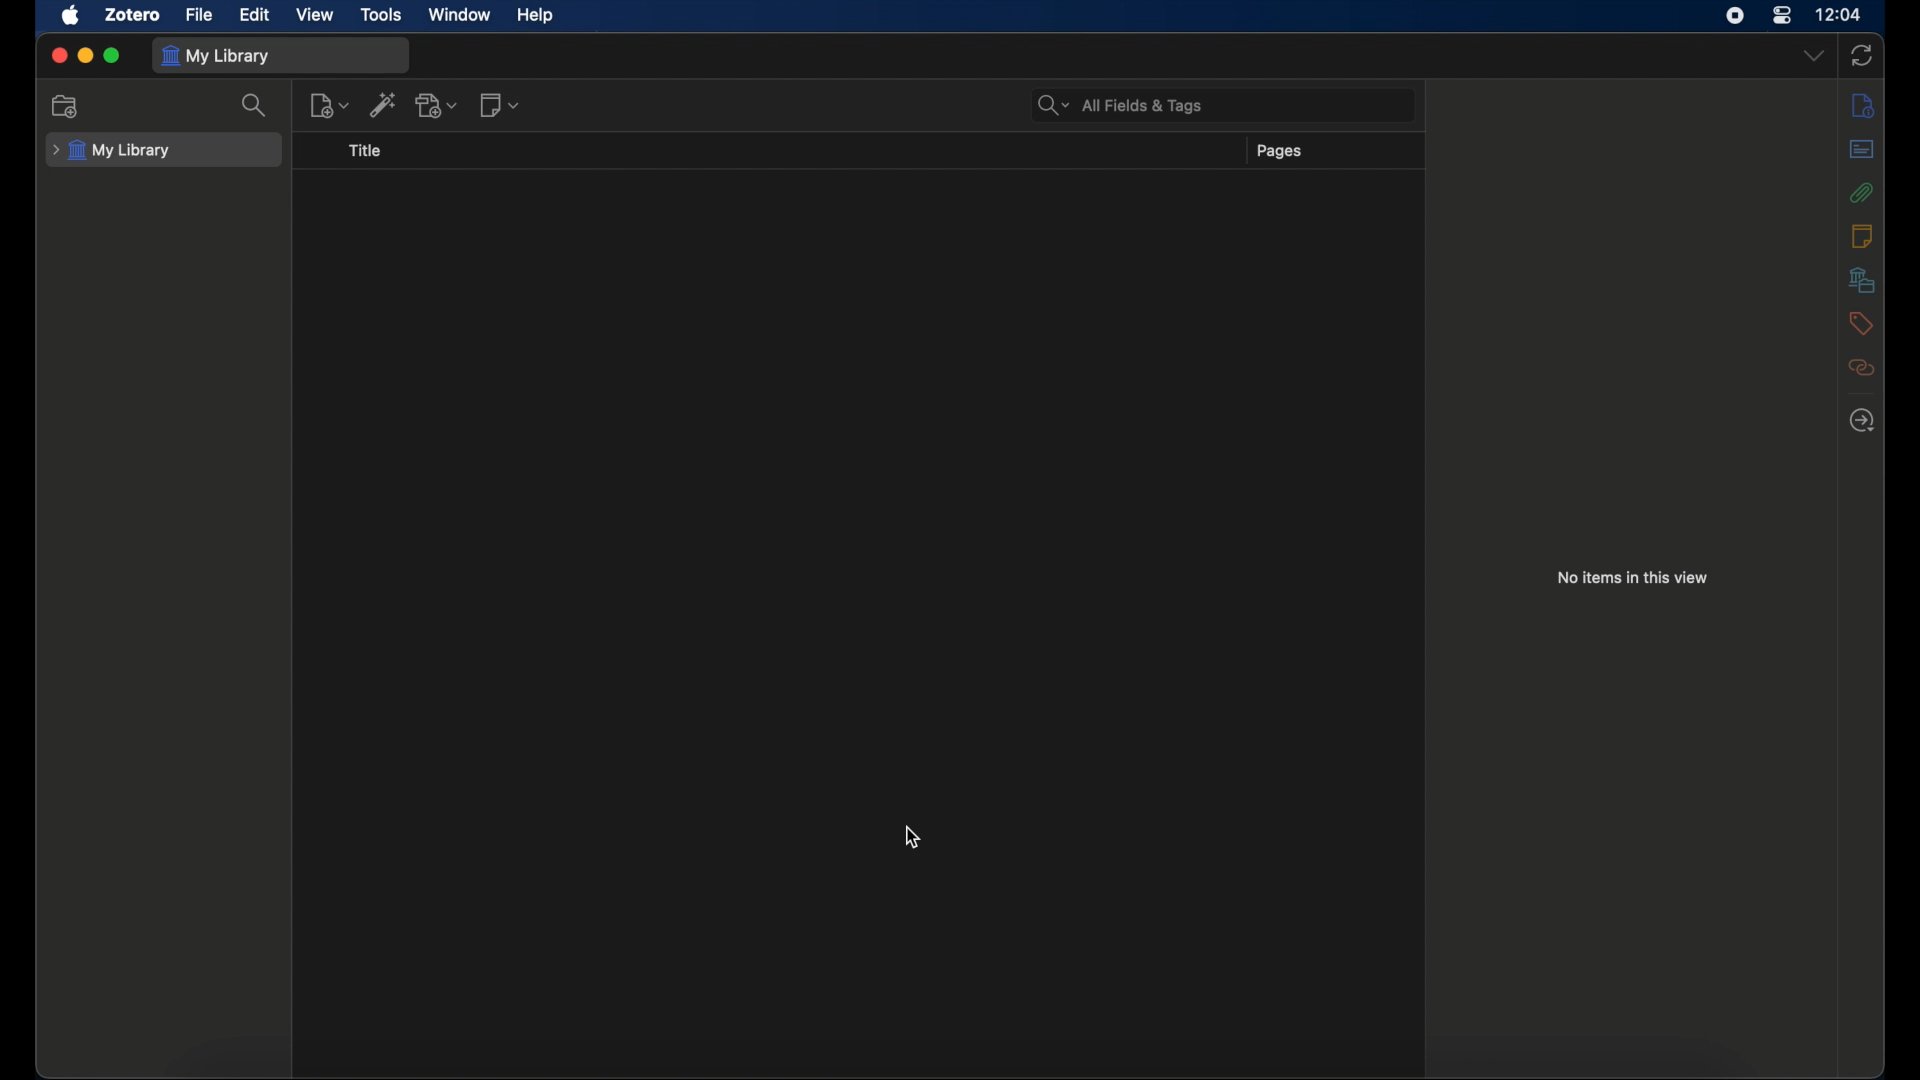  I want to click on abstract, so click(1861, 149).